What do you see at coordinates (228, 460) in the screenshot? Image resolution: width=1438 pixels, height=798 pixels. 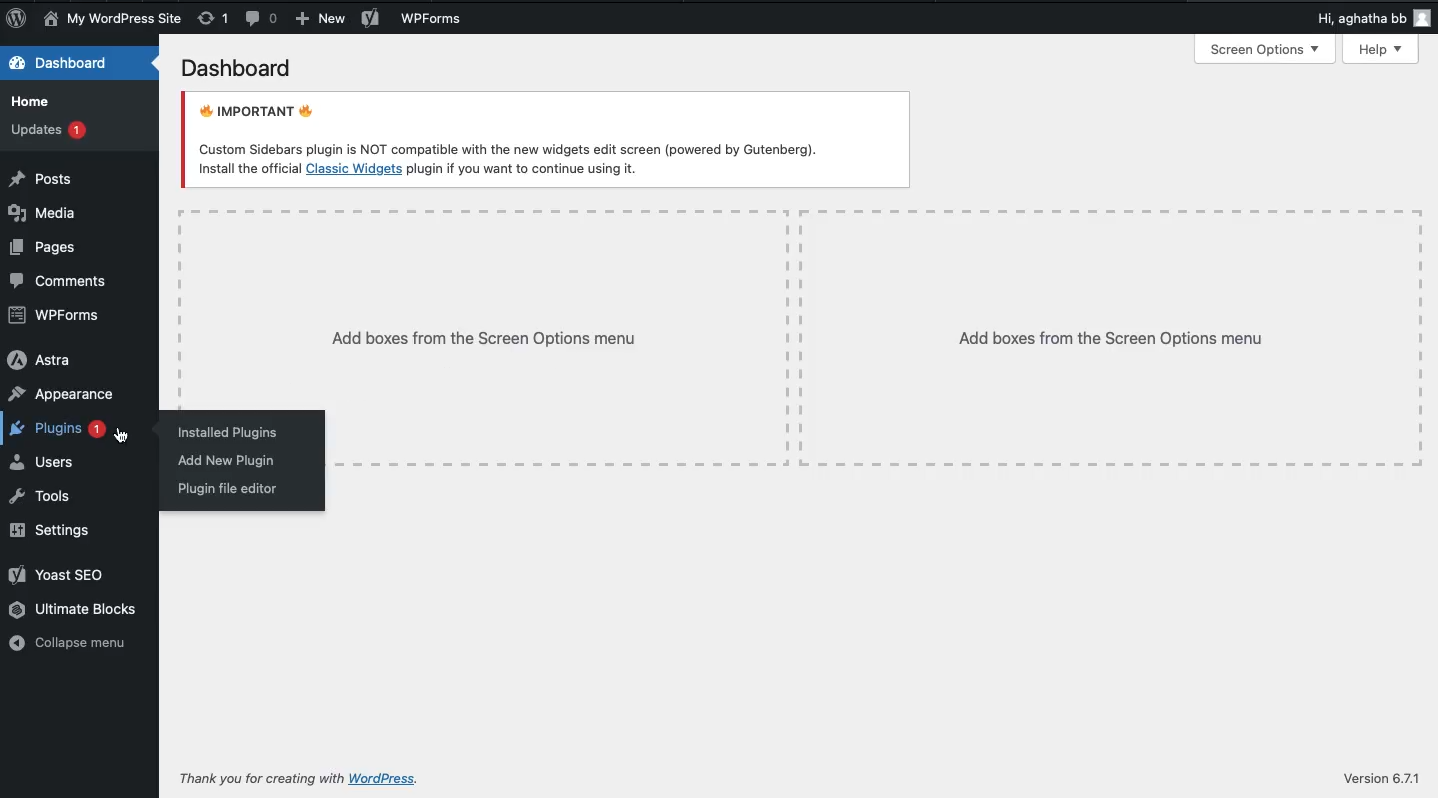 I see `Add new plugin` at bounding box center [228, 460].